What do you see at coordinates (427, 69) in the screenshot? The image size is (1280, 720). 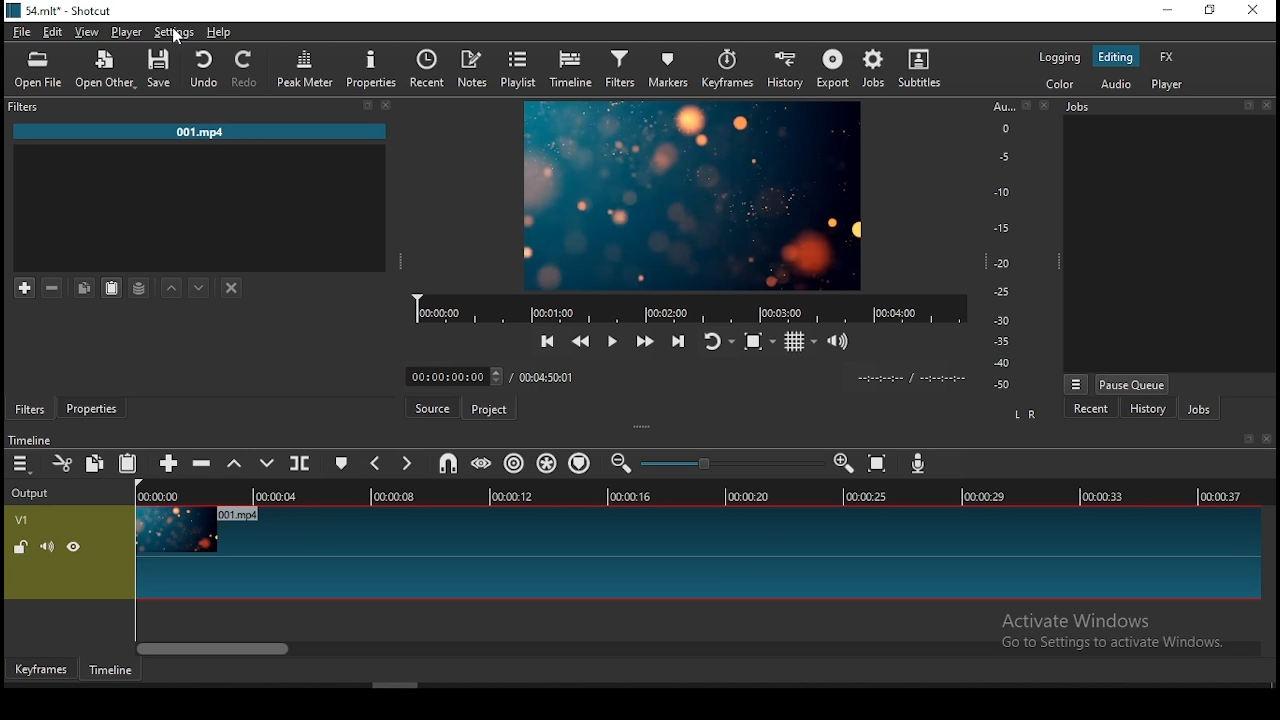 I see `recent` at bounding box center [427, 69].